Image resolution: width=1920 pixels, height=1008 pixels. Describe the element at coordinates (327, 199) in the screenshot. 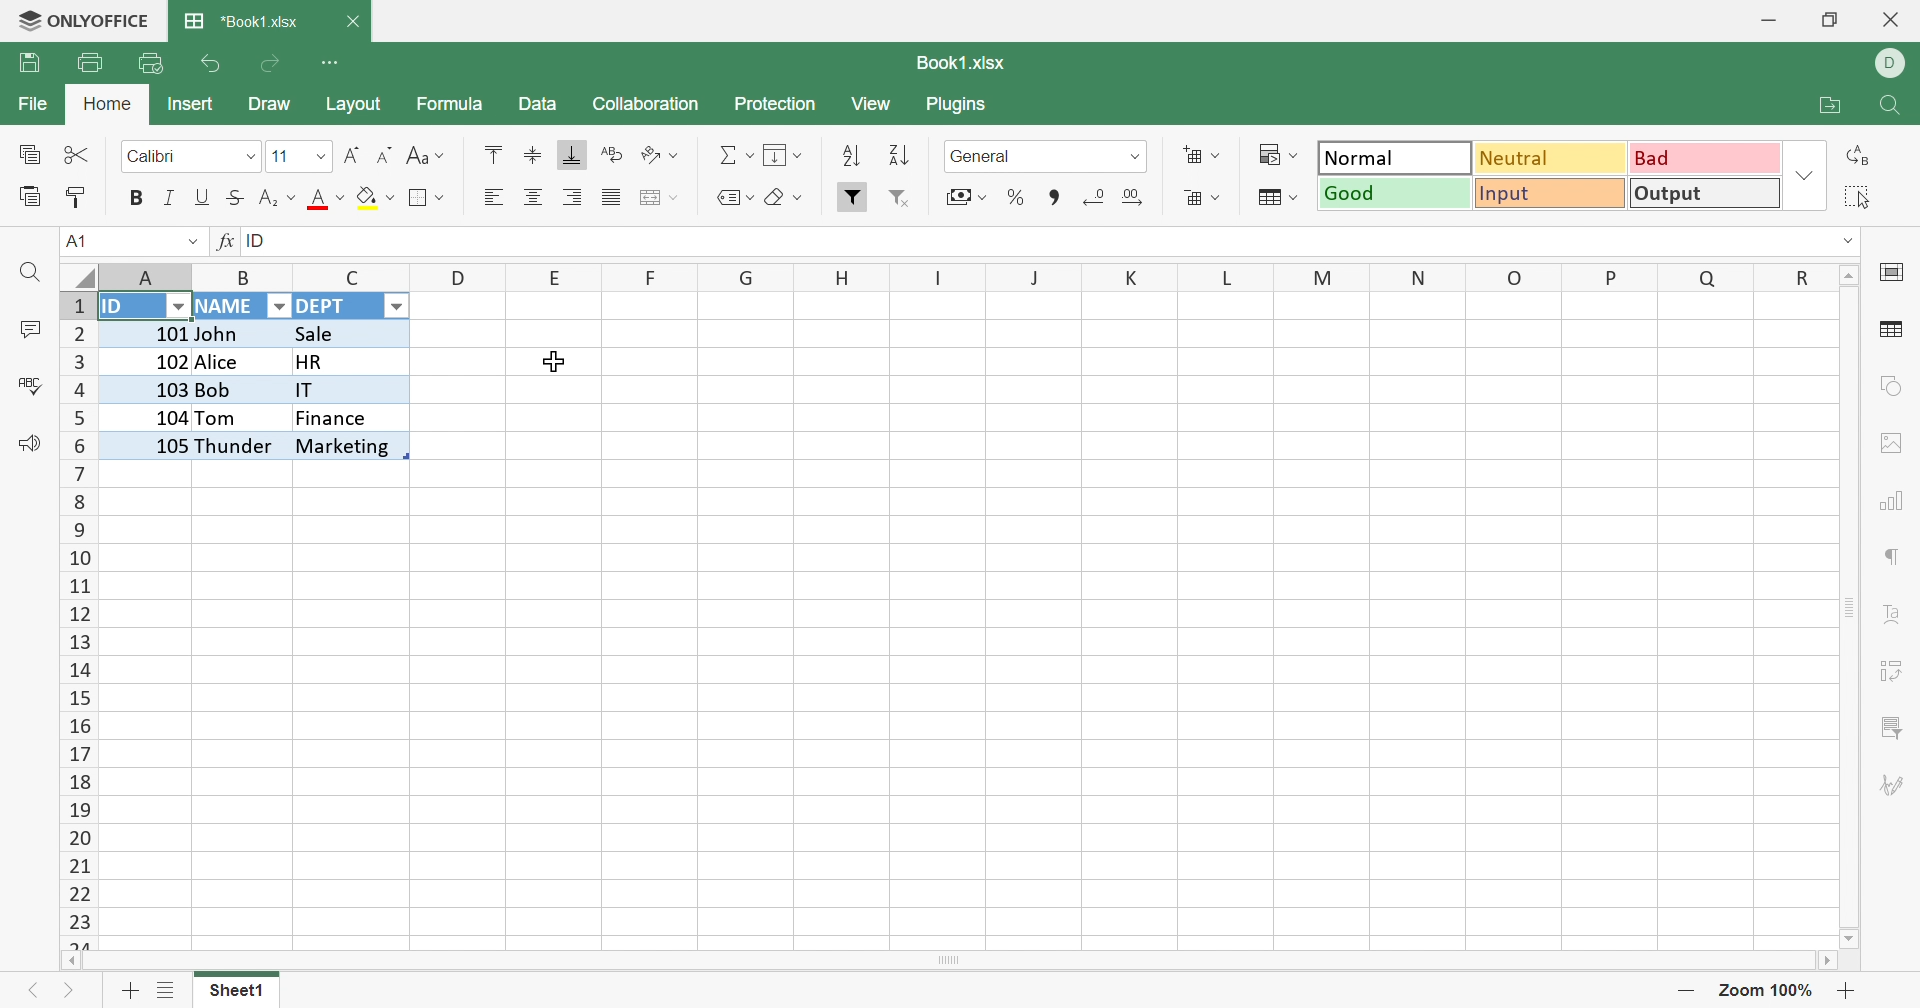

I see `Font color` at that location.